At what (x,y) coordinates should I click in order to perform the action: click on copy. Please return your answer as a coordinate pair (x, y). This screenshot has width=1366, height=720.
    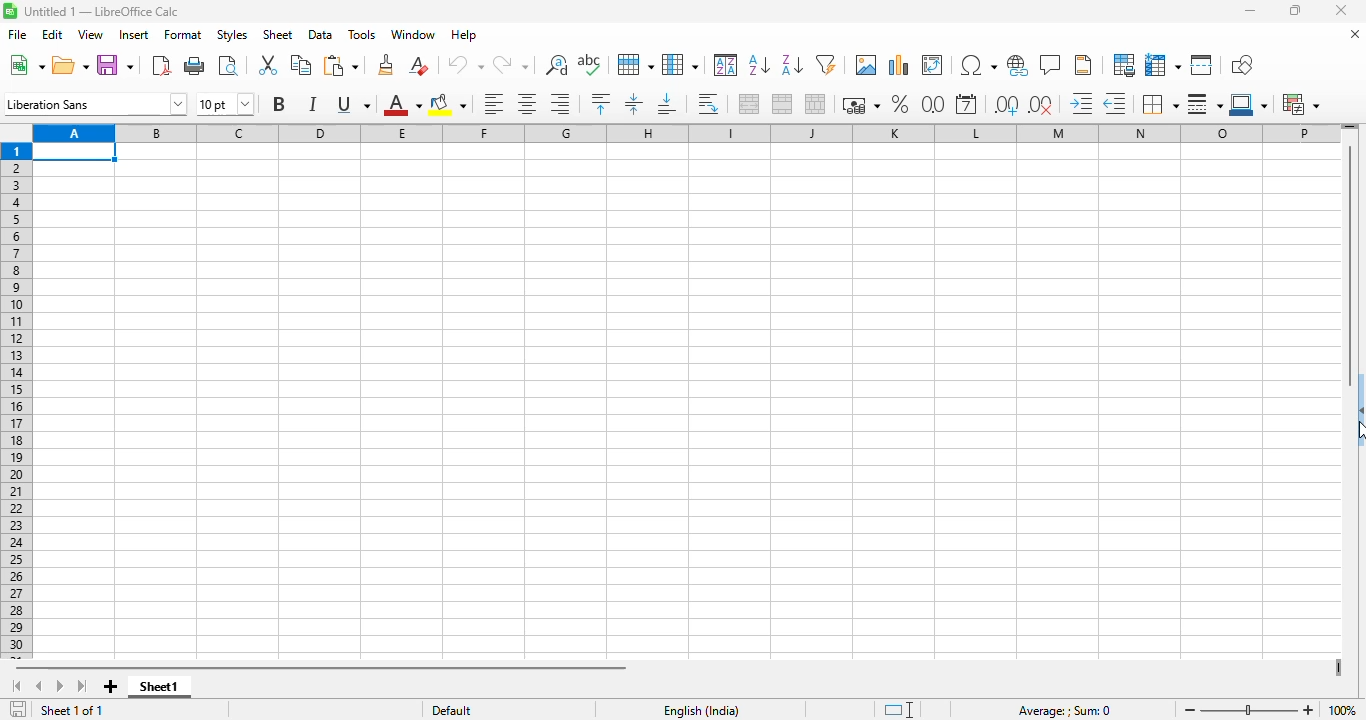
    Looking at the image, I should click on (302, 64).